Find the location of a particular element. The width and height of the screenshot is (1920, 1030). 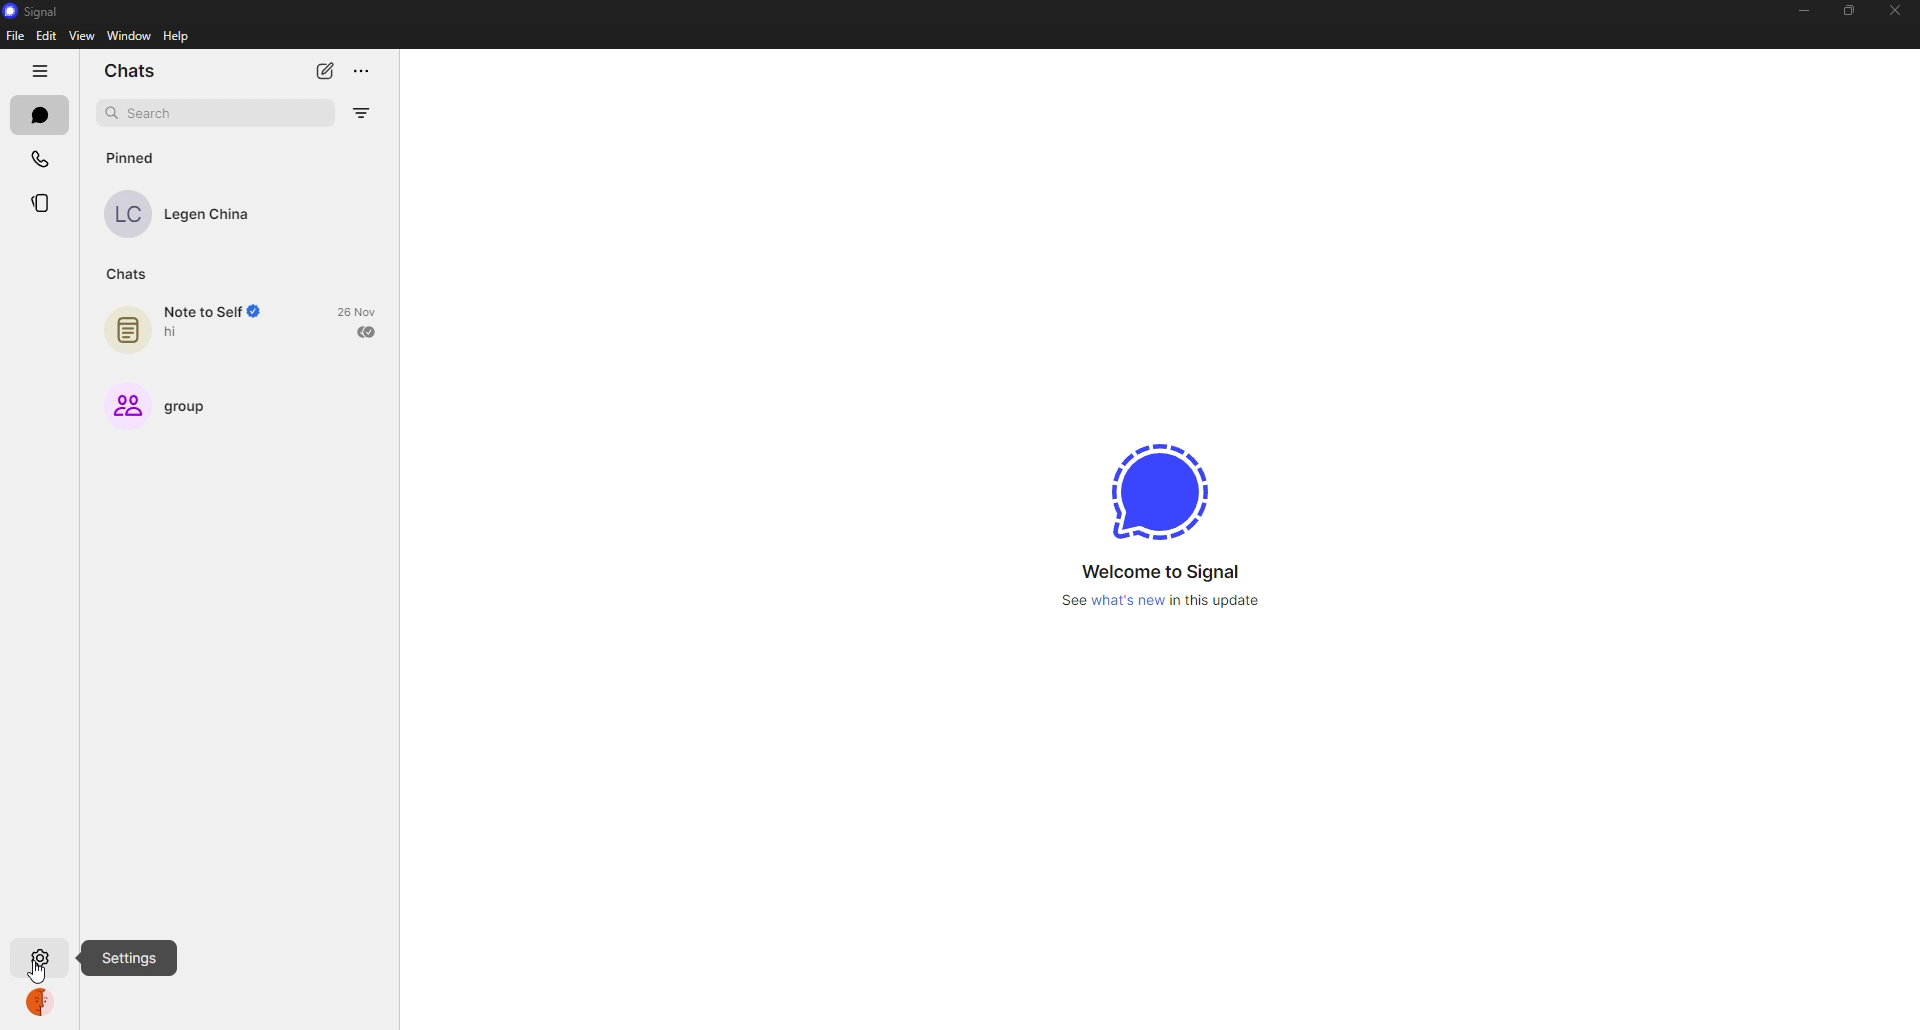

chats is located at coordinates (39, 113).